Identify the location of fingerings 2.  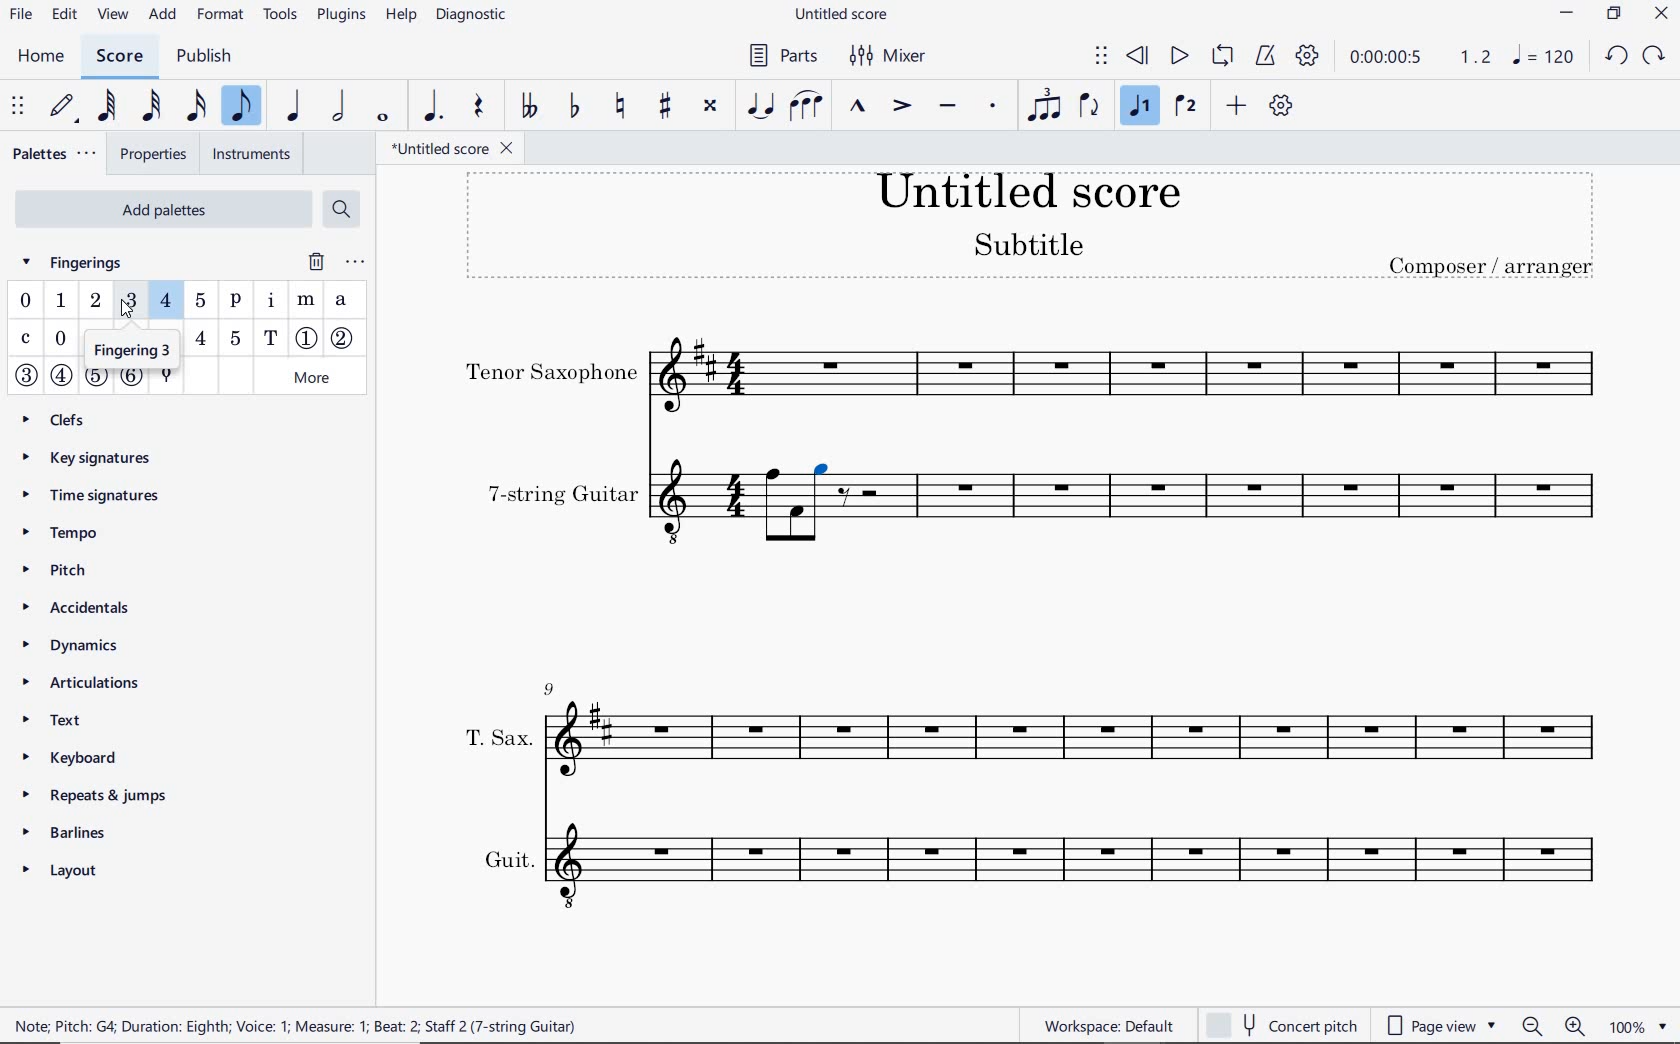
(94, 300).